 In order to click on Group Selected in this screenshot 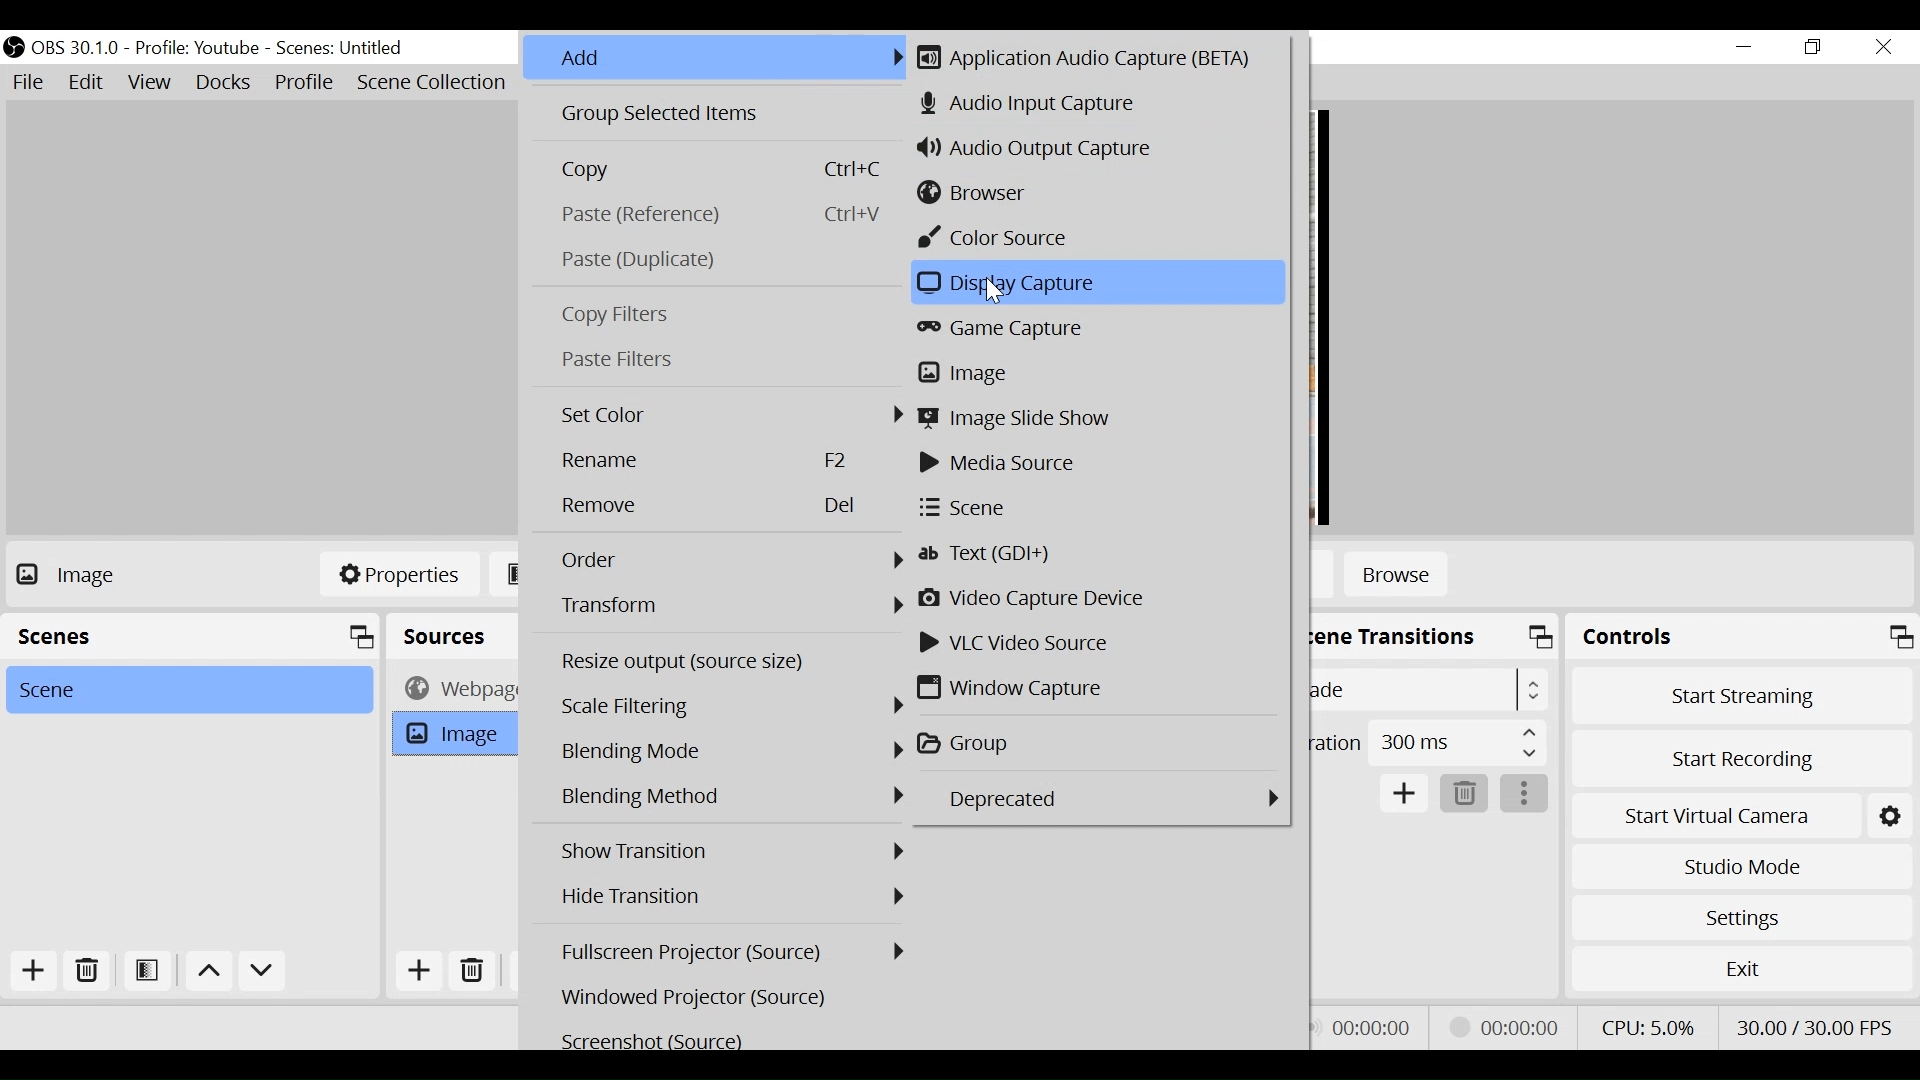, I will do `click(716, 116)`.